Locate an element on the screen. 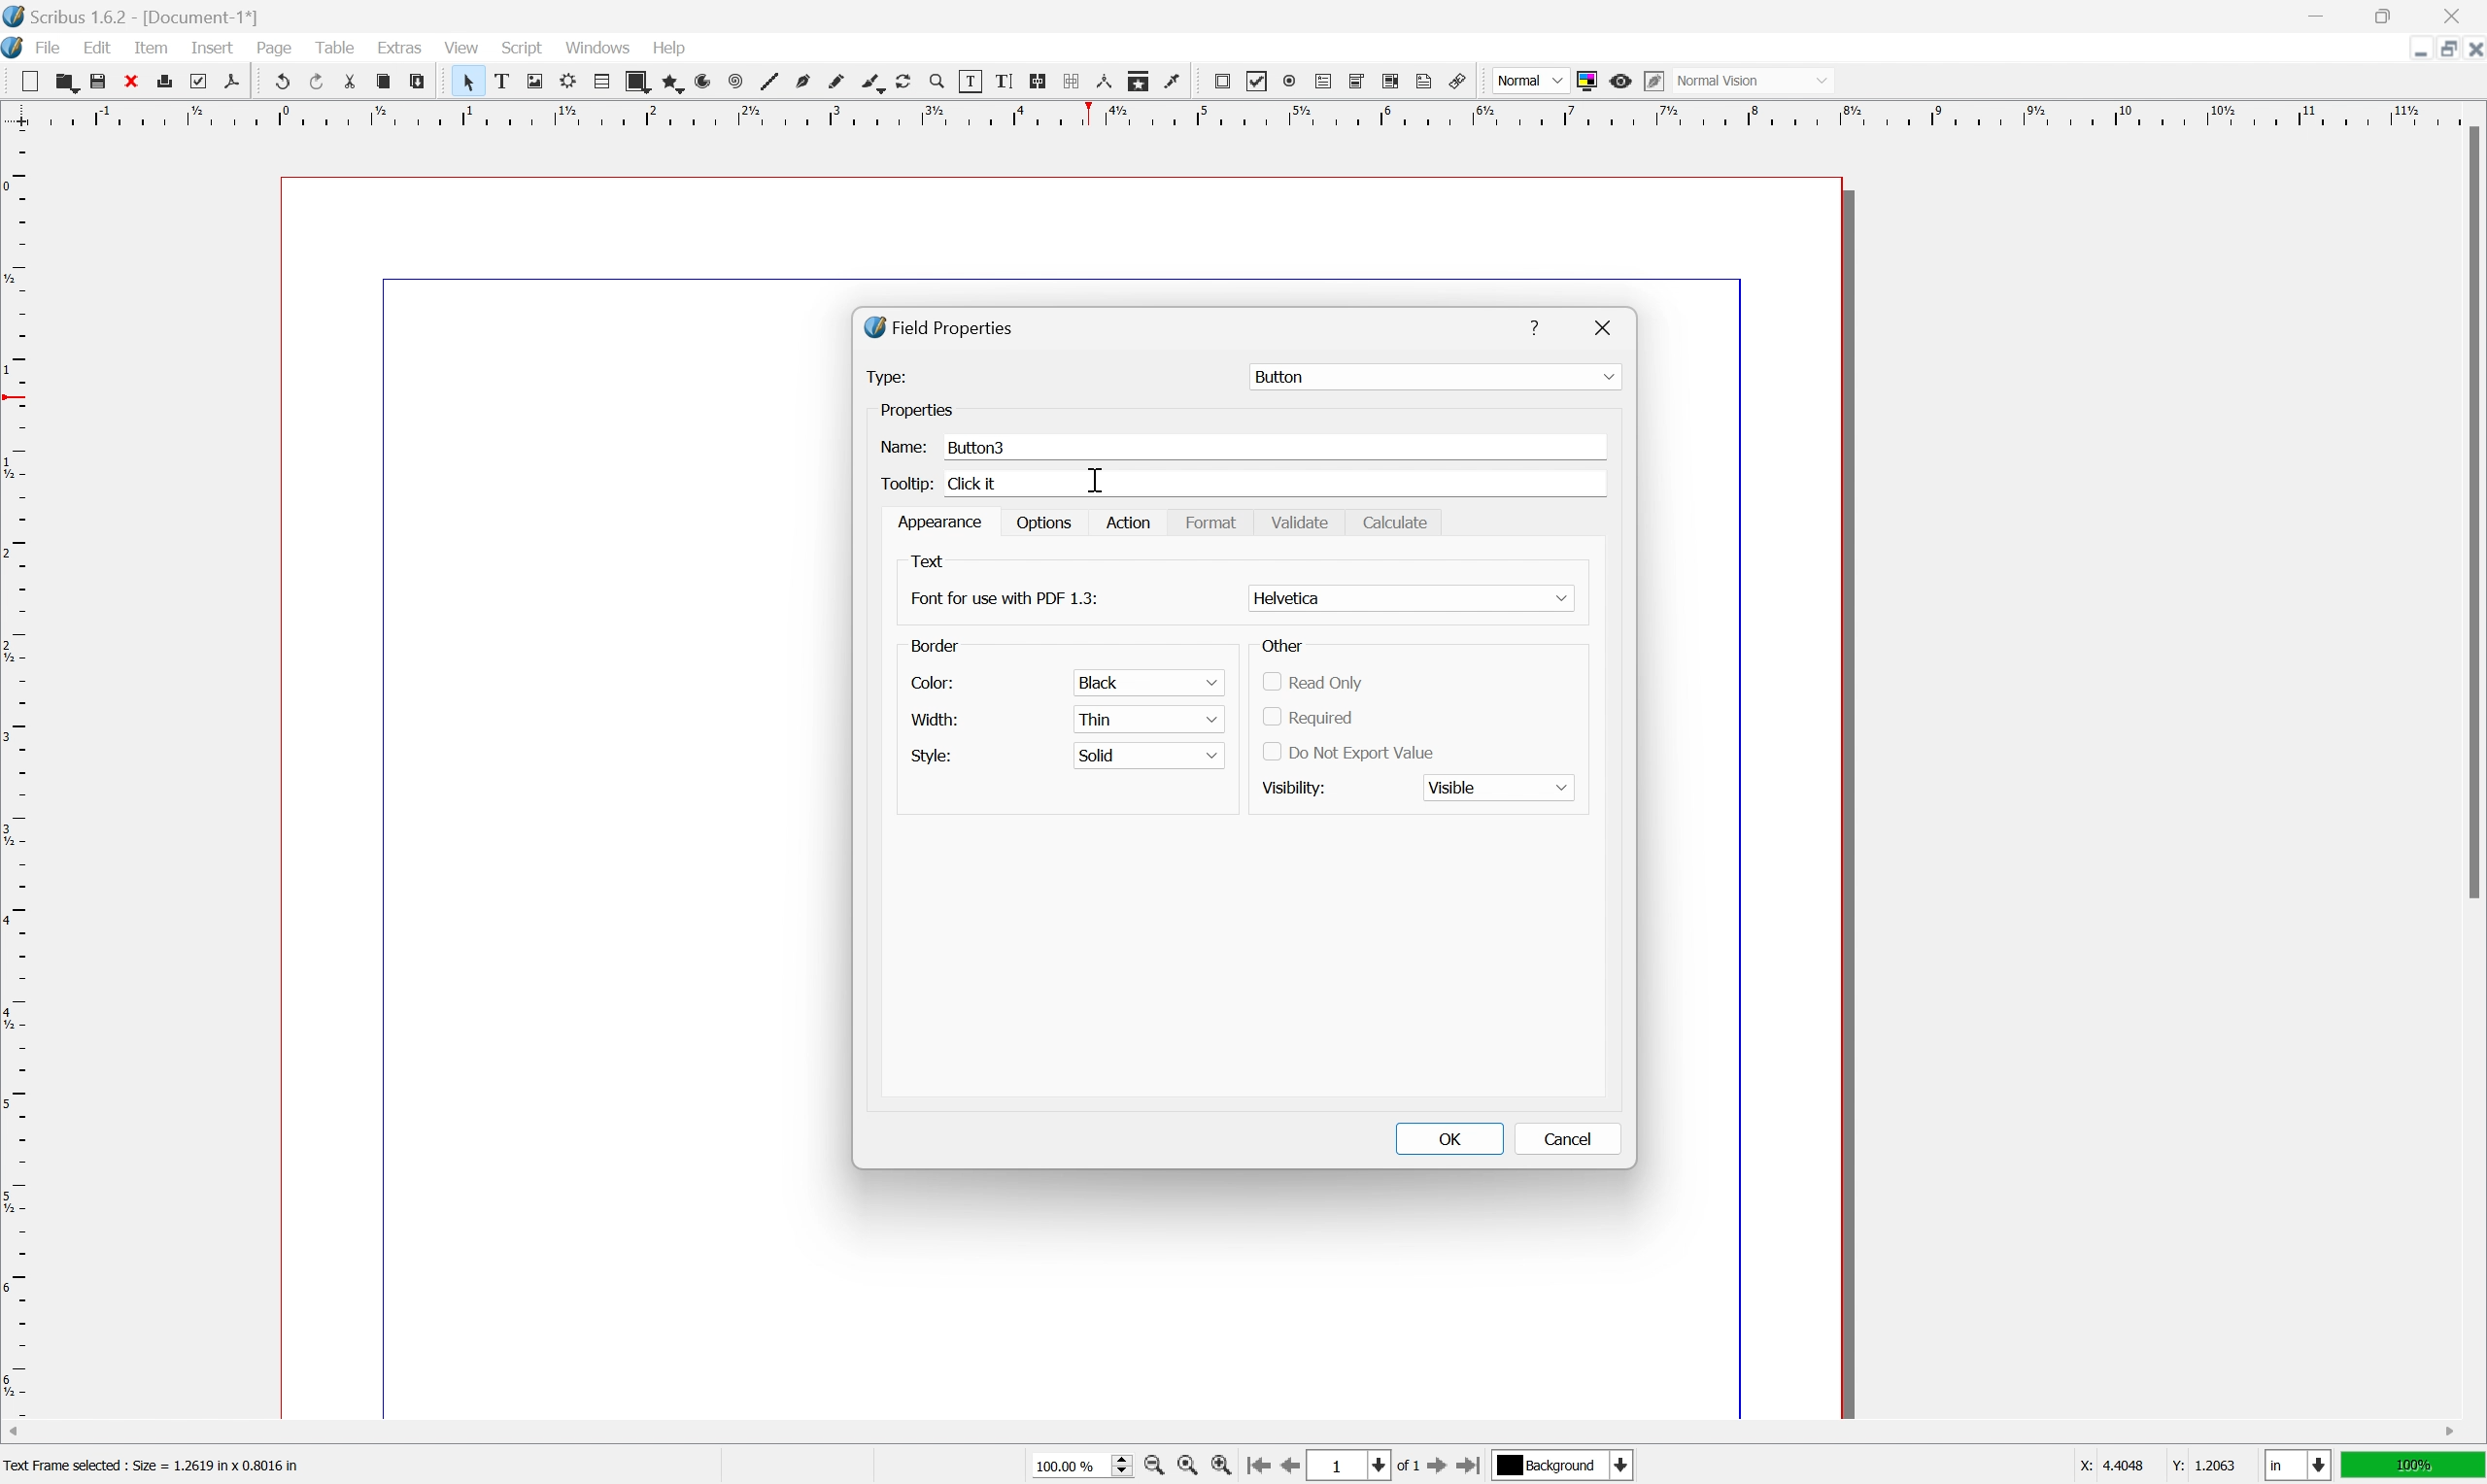 Image resolution: width=2487 pixels, height=1484 pixels. Button is located at coordinates (1433, 376).